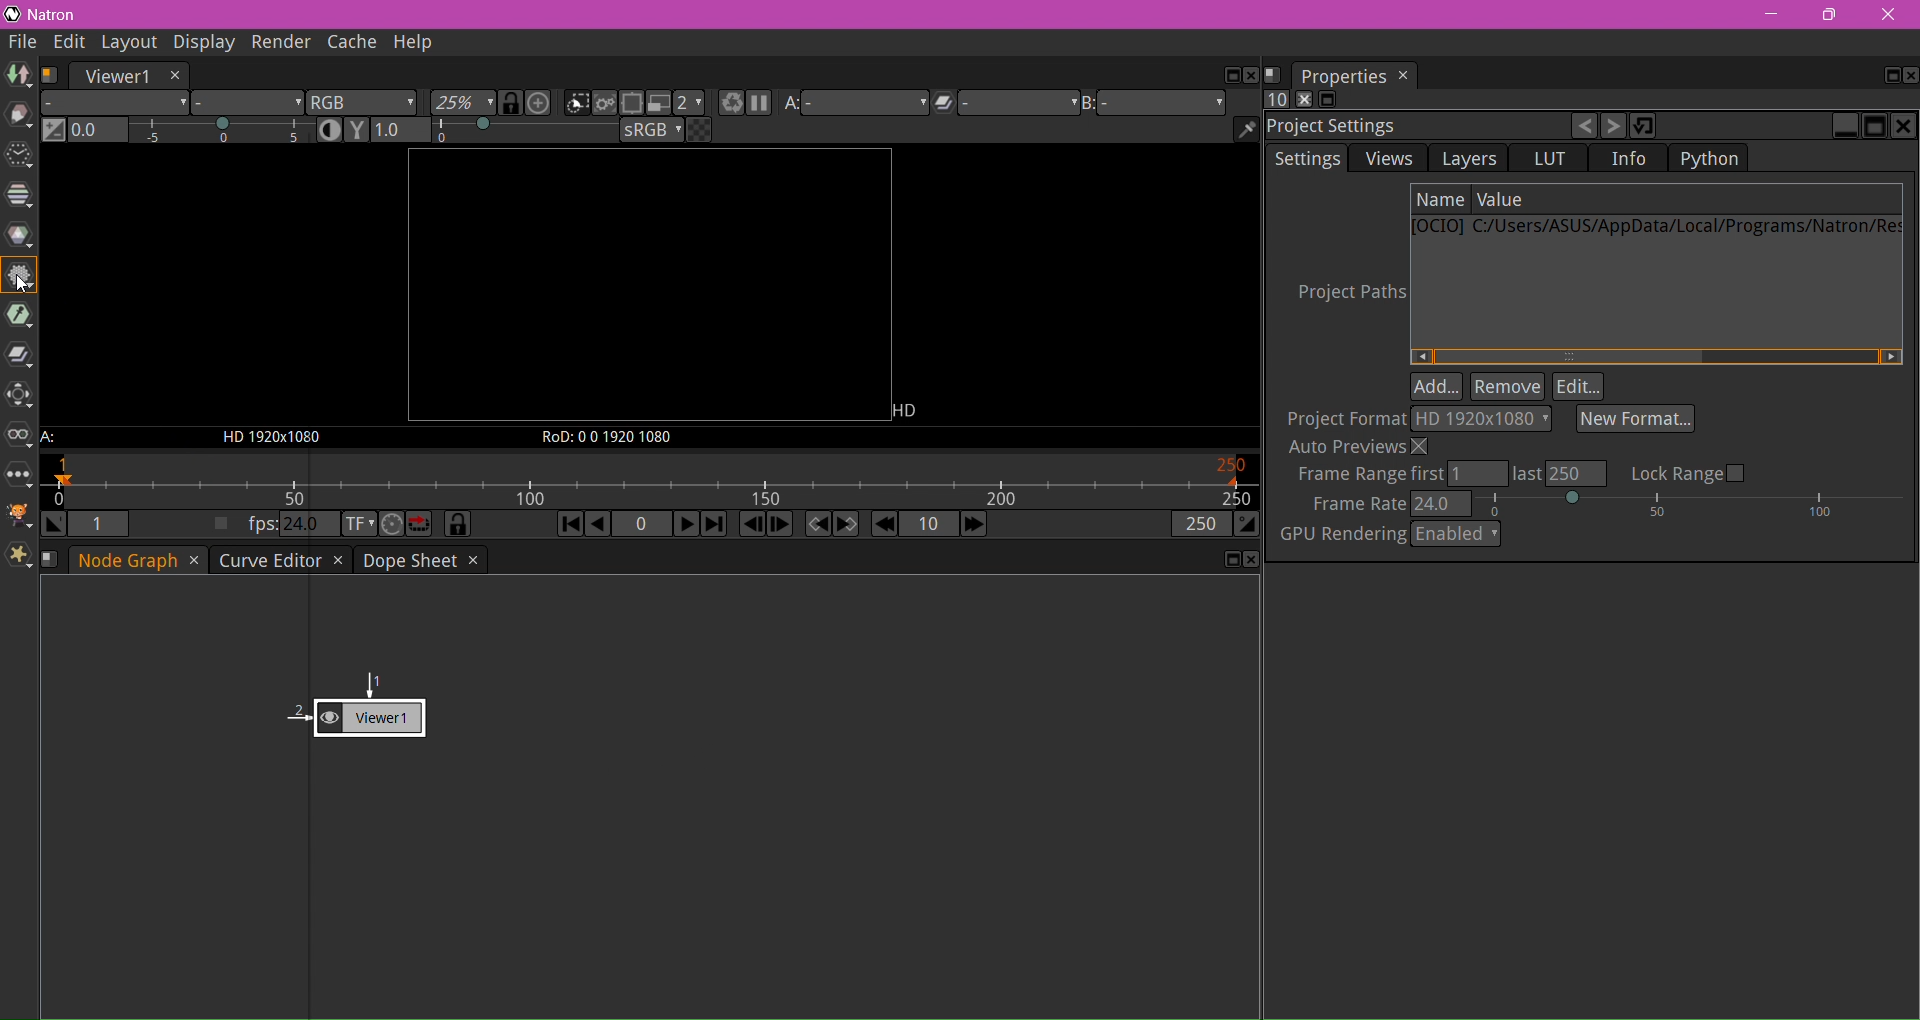 The height and width of the screenshot is (1020, 1920). What do you see at coordinates (23, 43) in the screenshot?
I see `File` at bounding box center [23, 43].